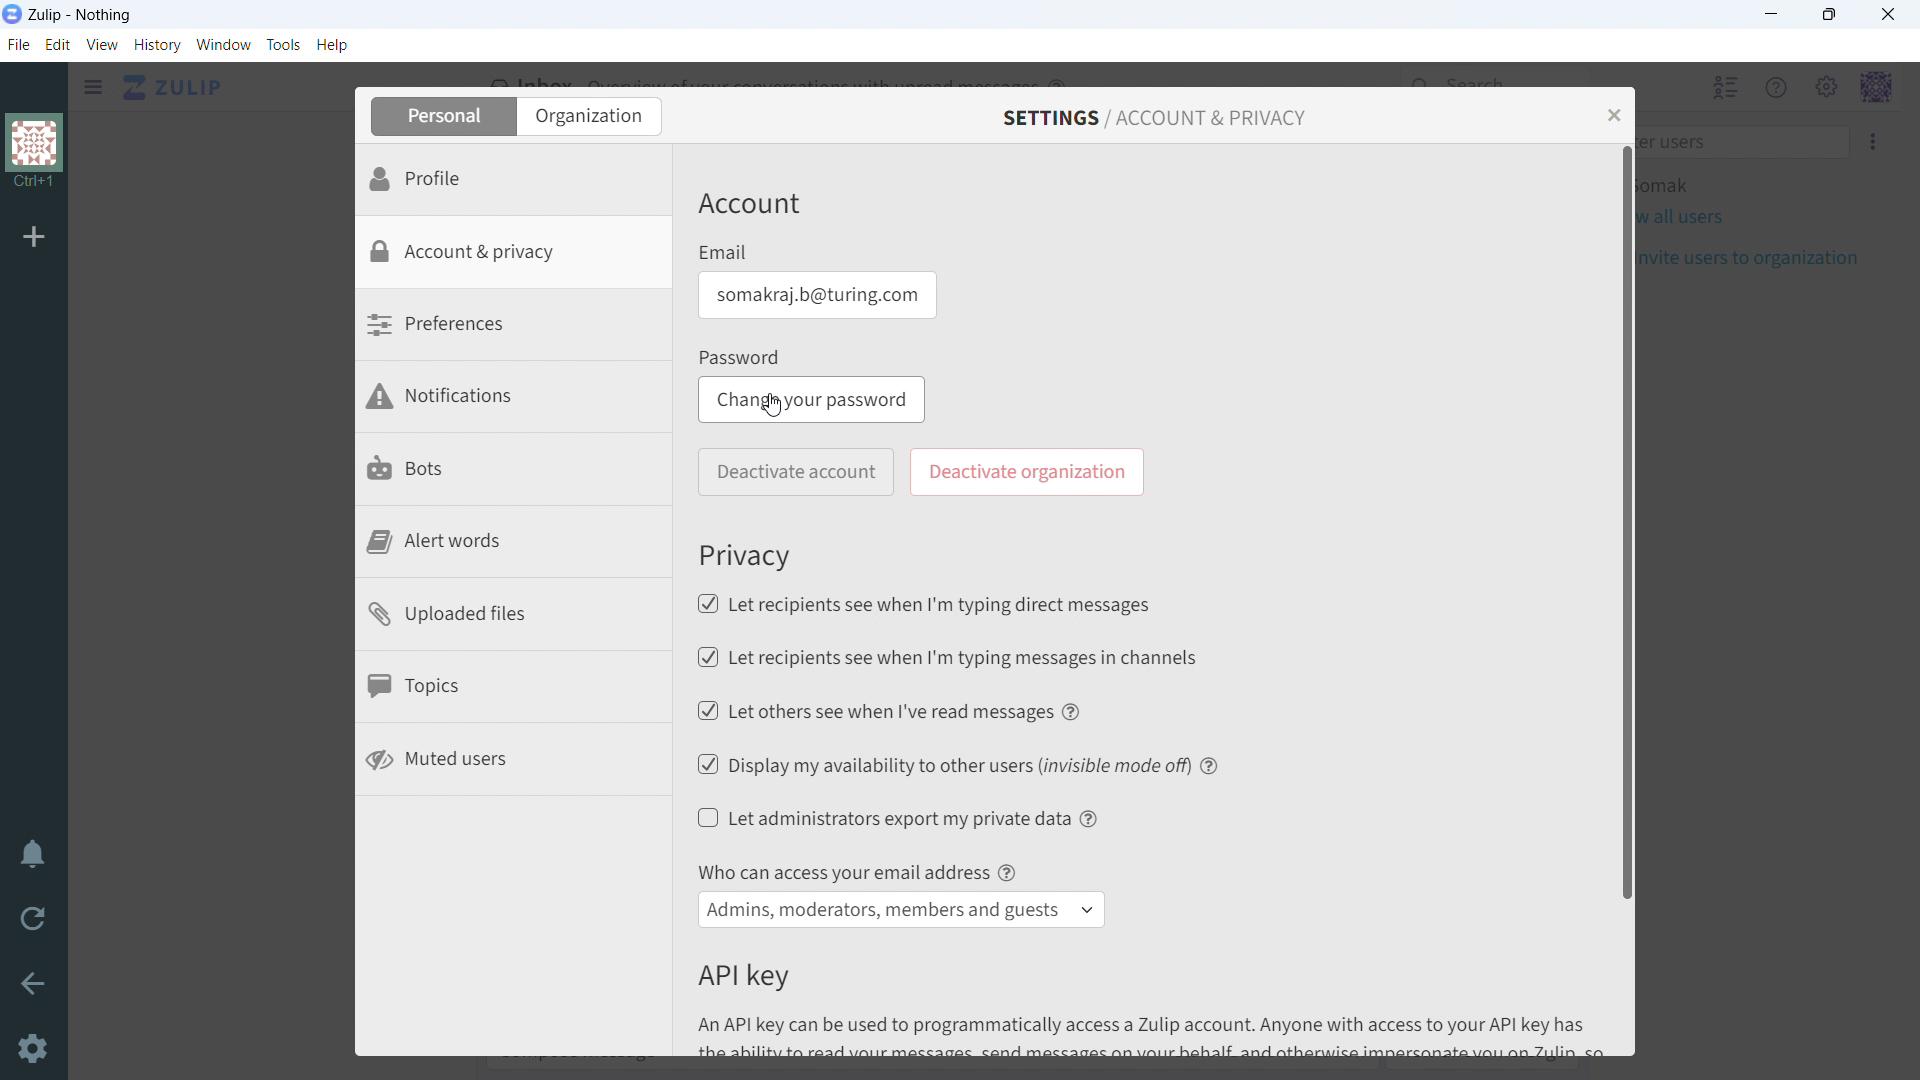  Describe the element at coordinates (588, 116) in the screenshot. I see `organization` at that location.